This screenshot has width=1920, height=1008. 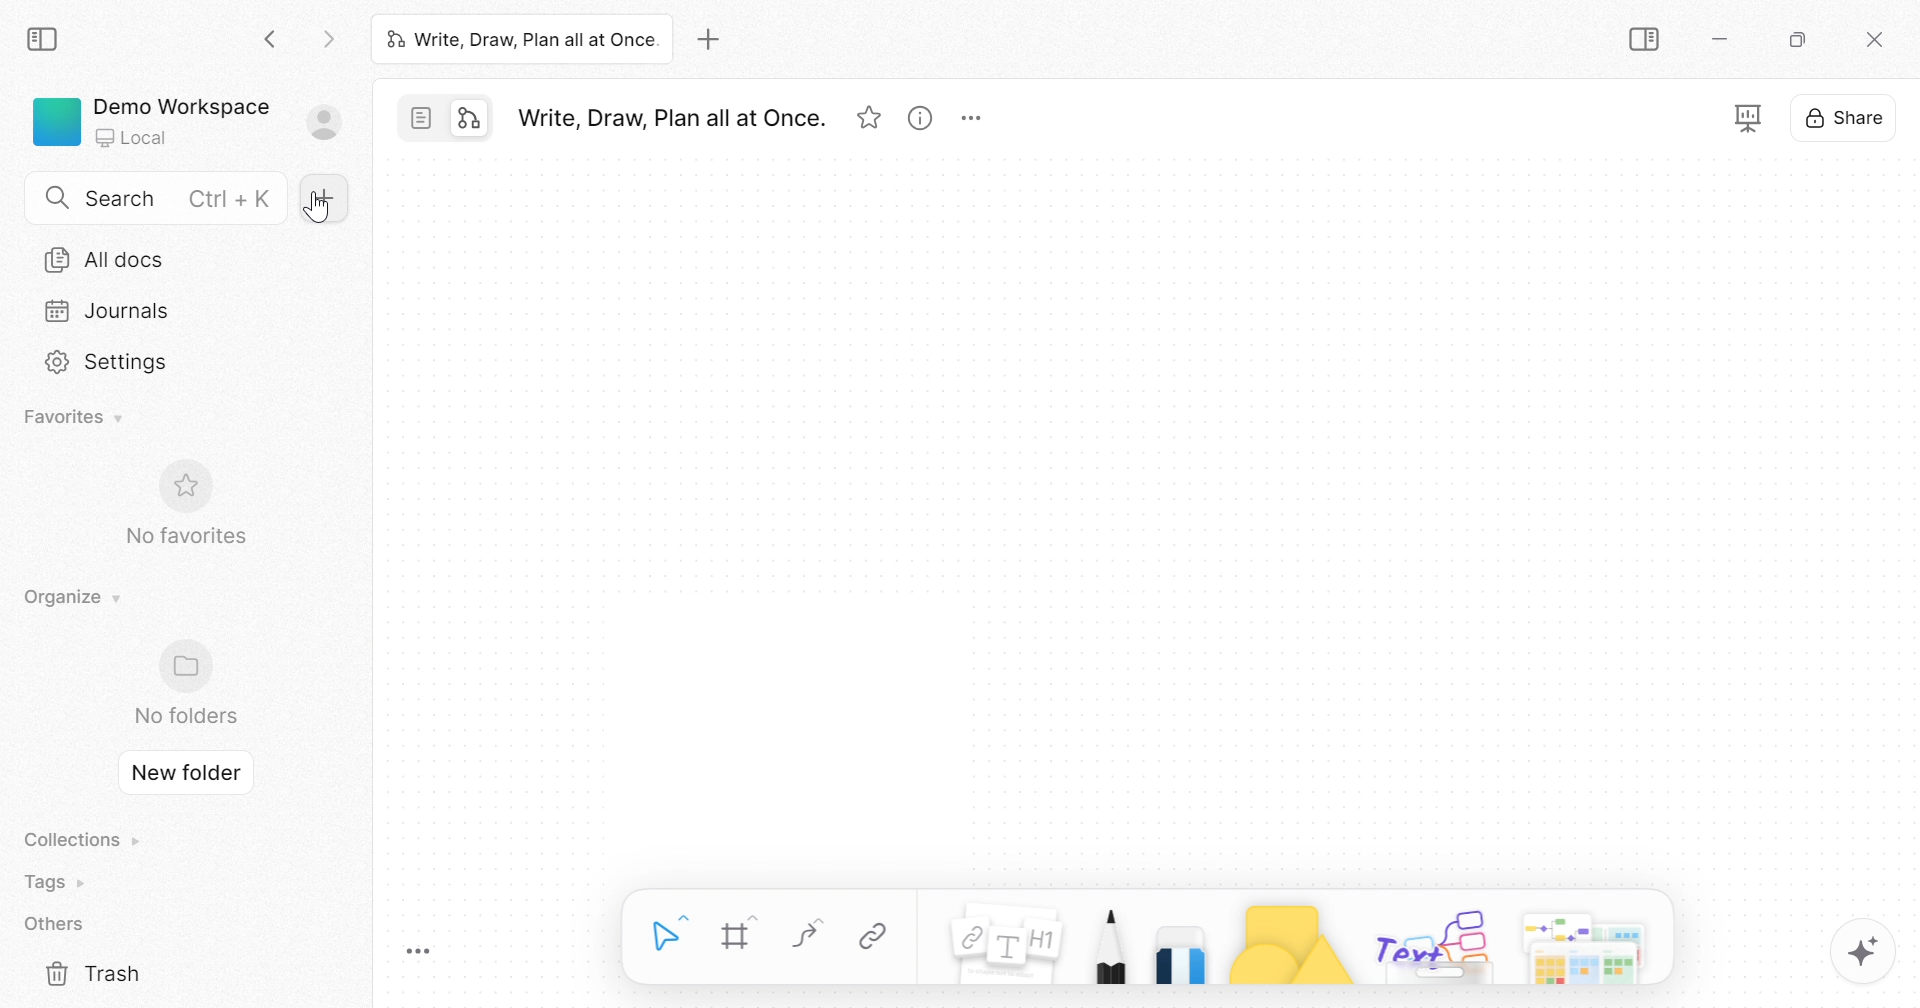 I want to click on Collapse sidebar, so click(x=1645, y=40).